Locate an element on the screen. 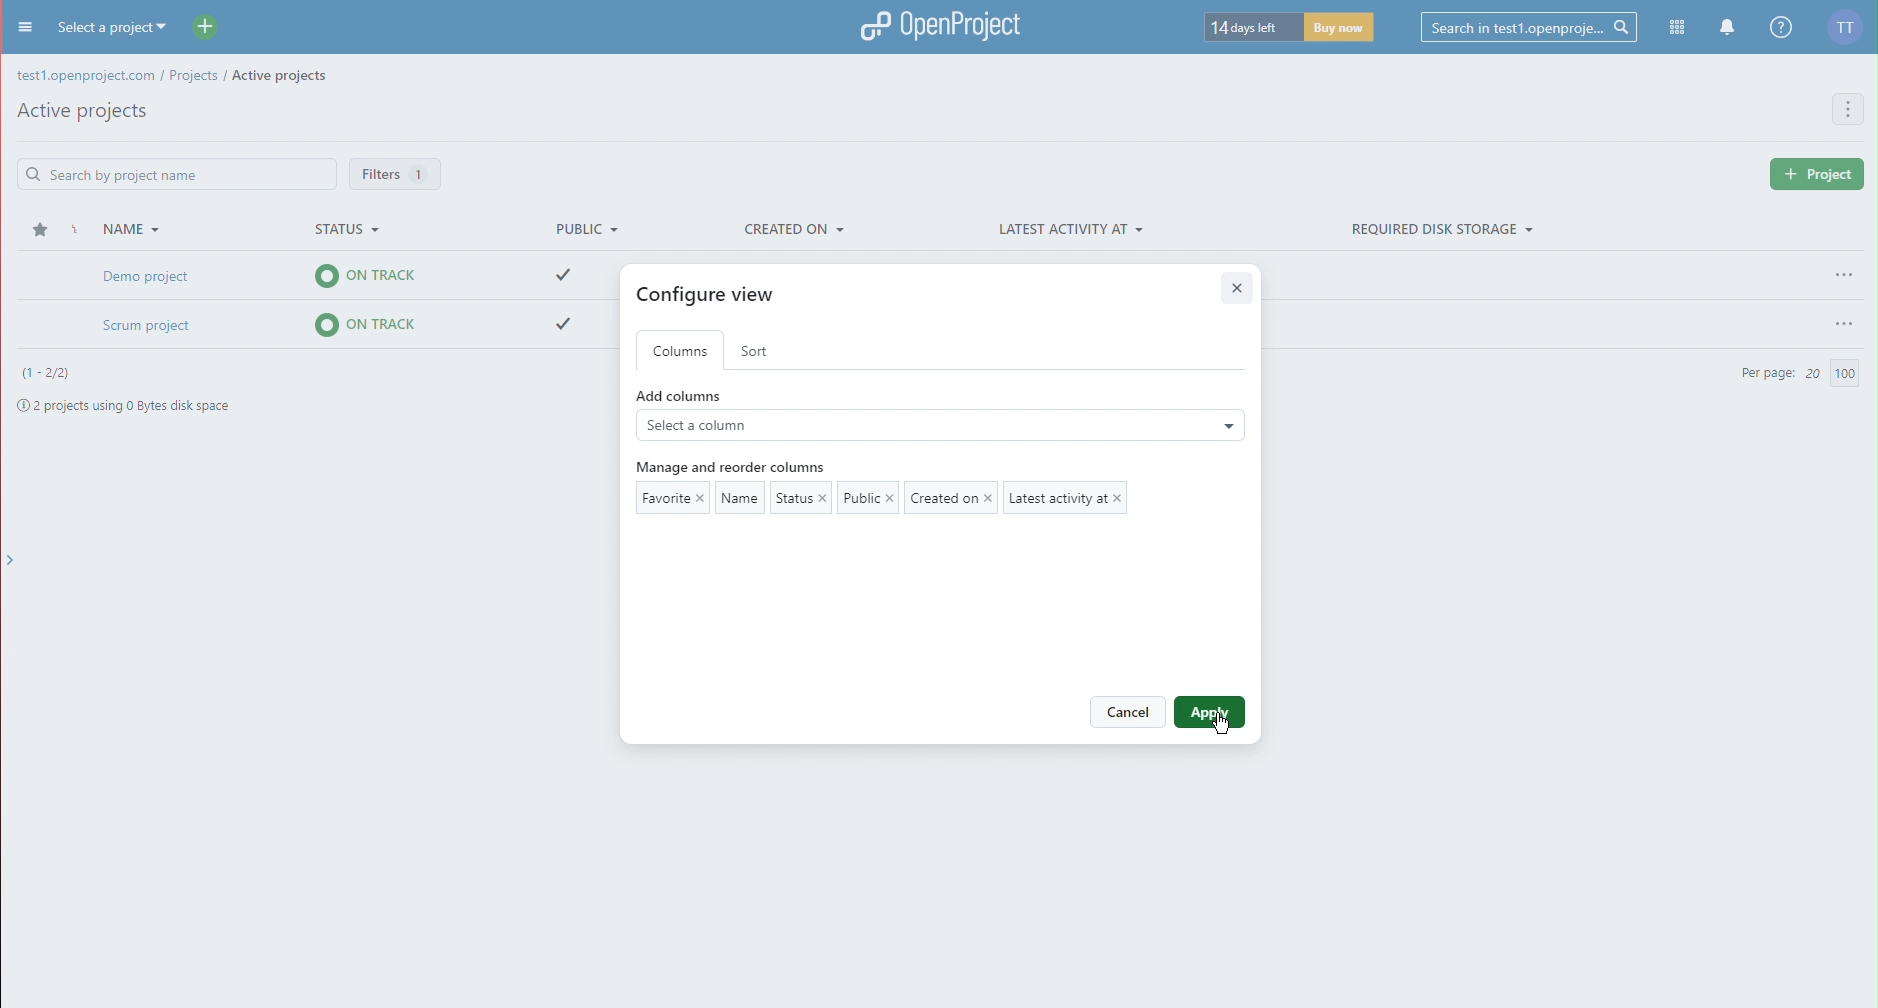 The width and height of the screenshot is (1878, 1008). Help is located at coordinates (1780, 30).